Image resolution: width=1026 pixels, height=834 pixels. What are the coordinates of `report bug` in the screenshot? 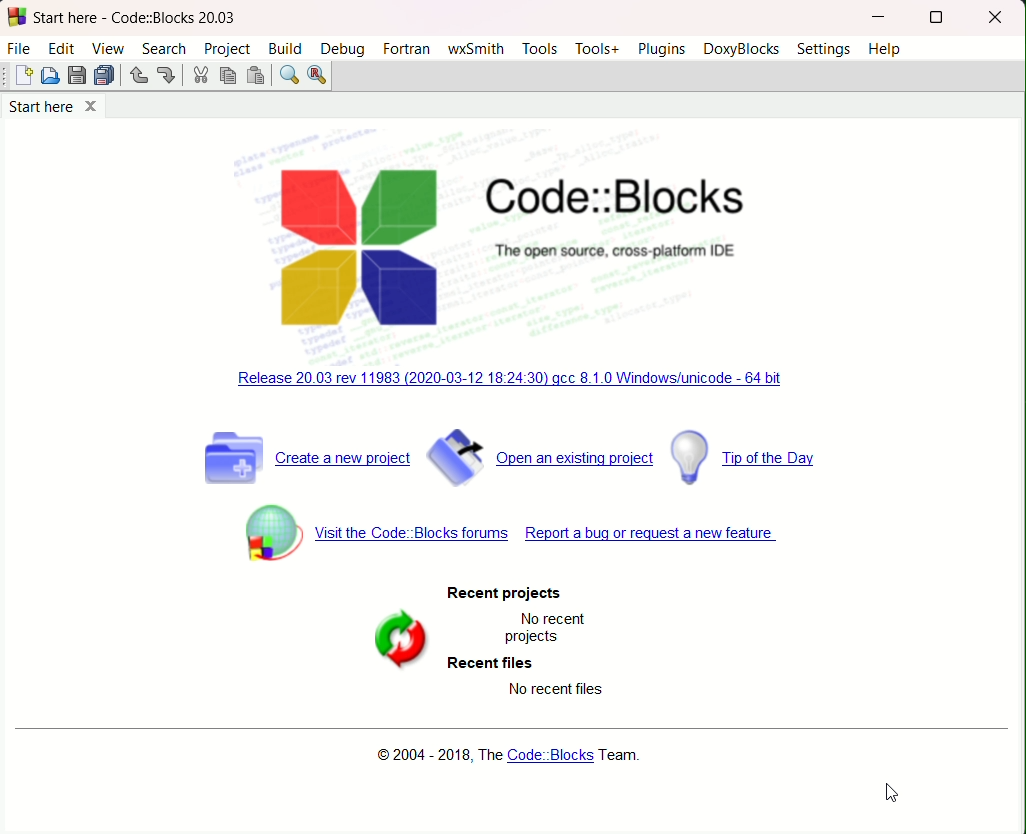 It's located at (651, 533).